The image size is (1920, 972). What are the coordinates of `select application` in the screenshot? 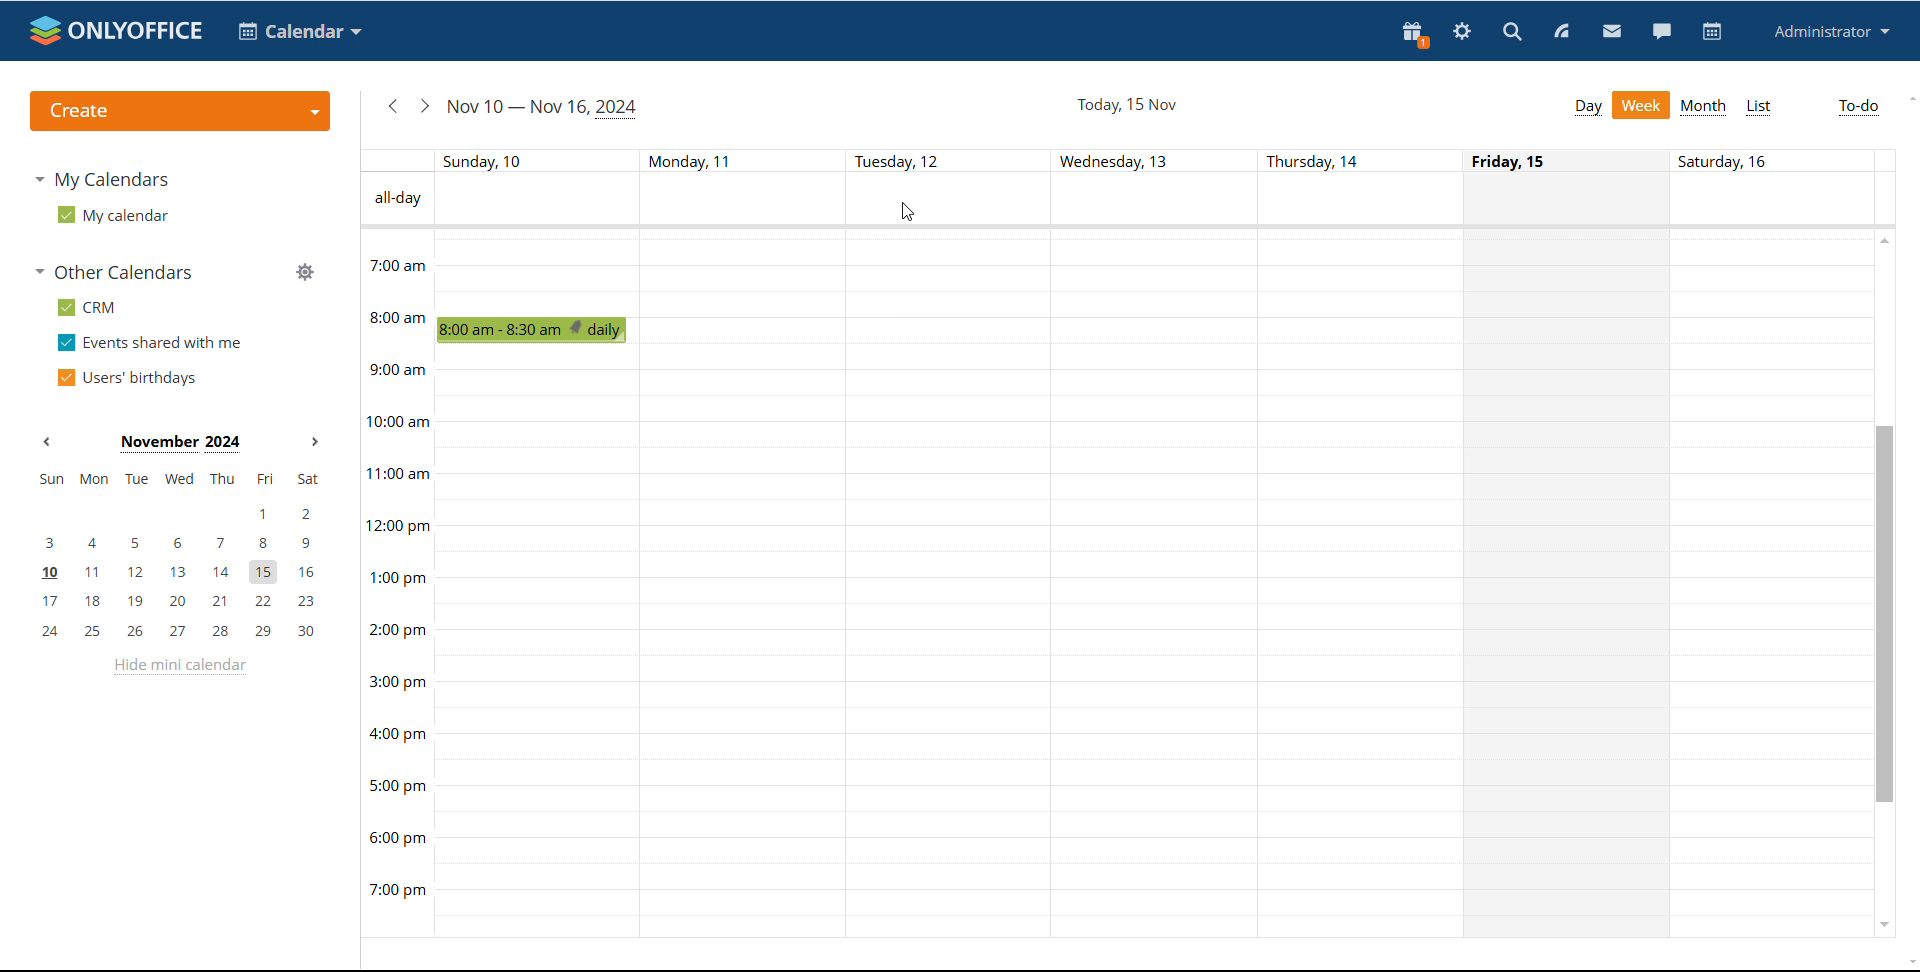 It's located at (303, 31).